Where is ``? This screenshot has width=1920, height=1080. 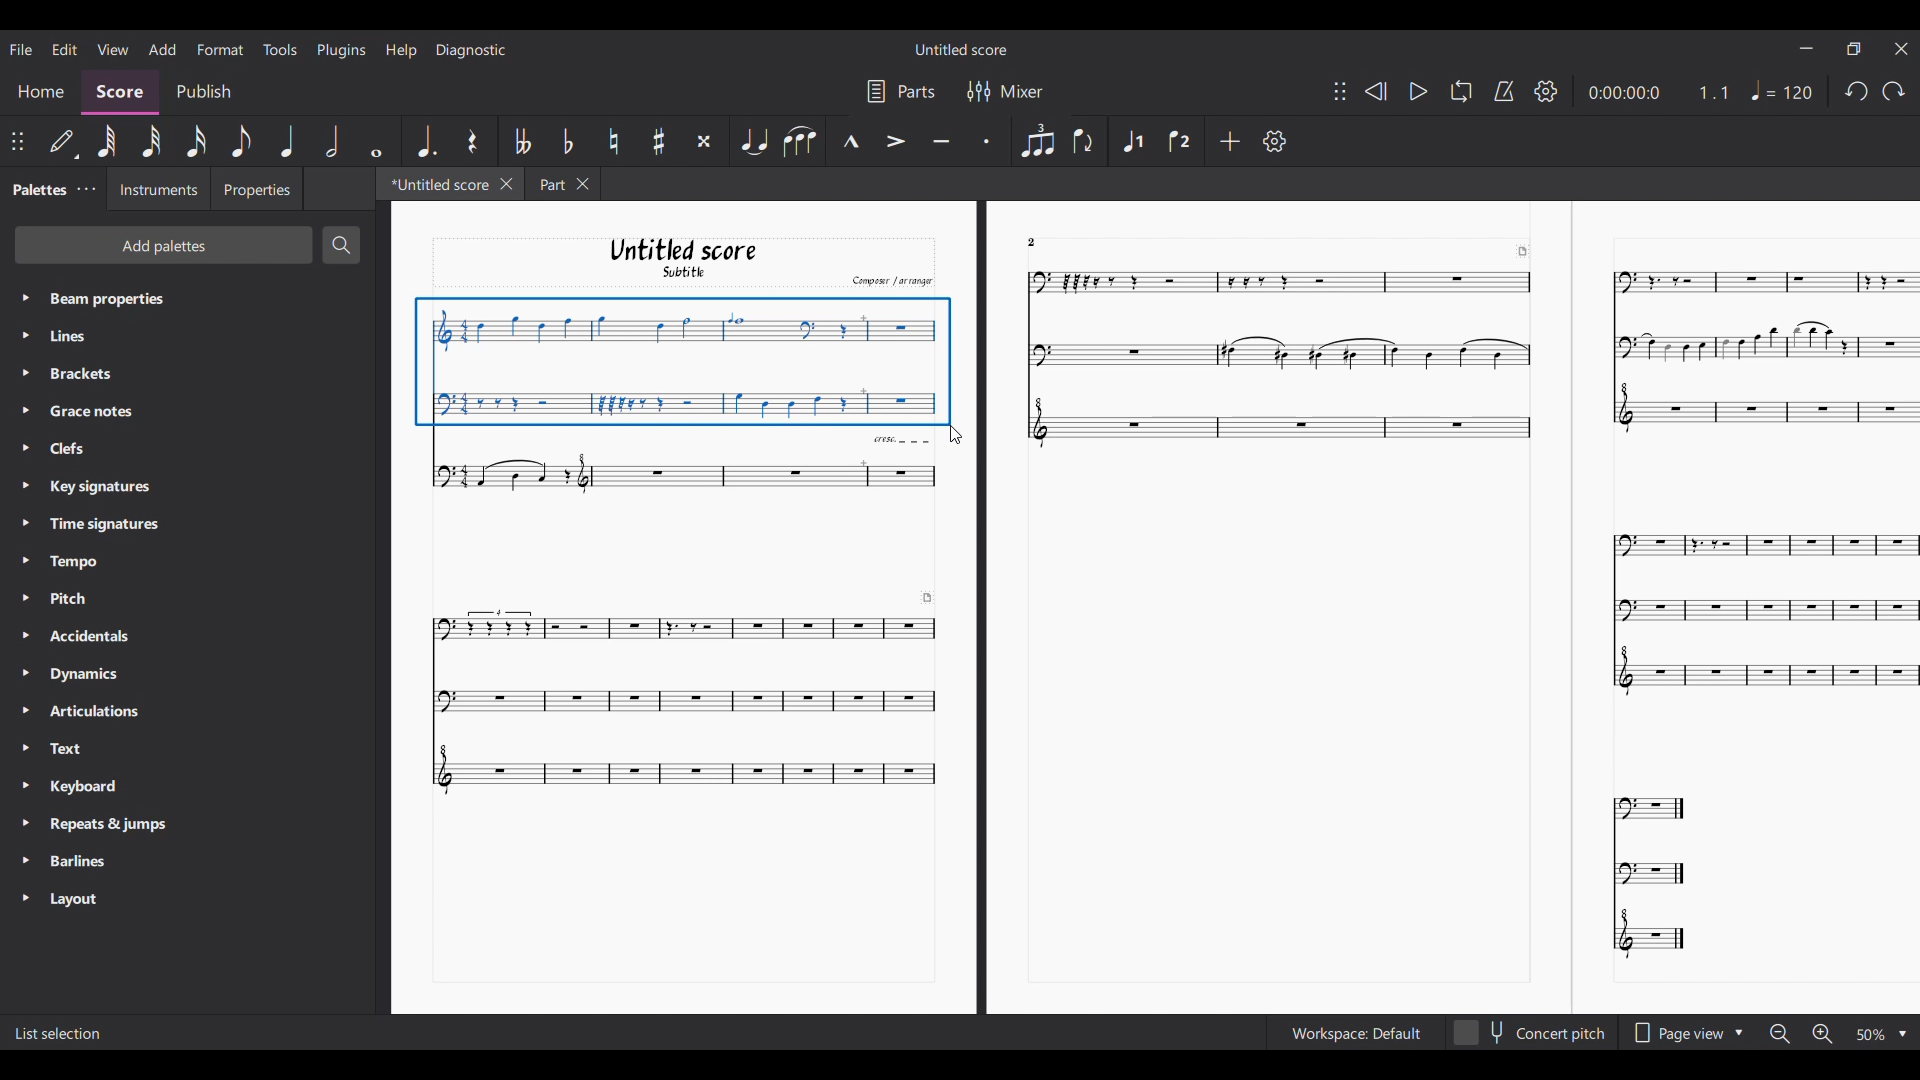  is located at coordinates (688, 627).